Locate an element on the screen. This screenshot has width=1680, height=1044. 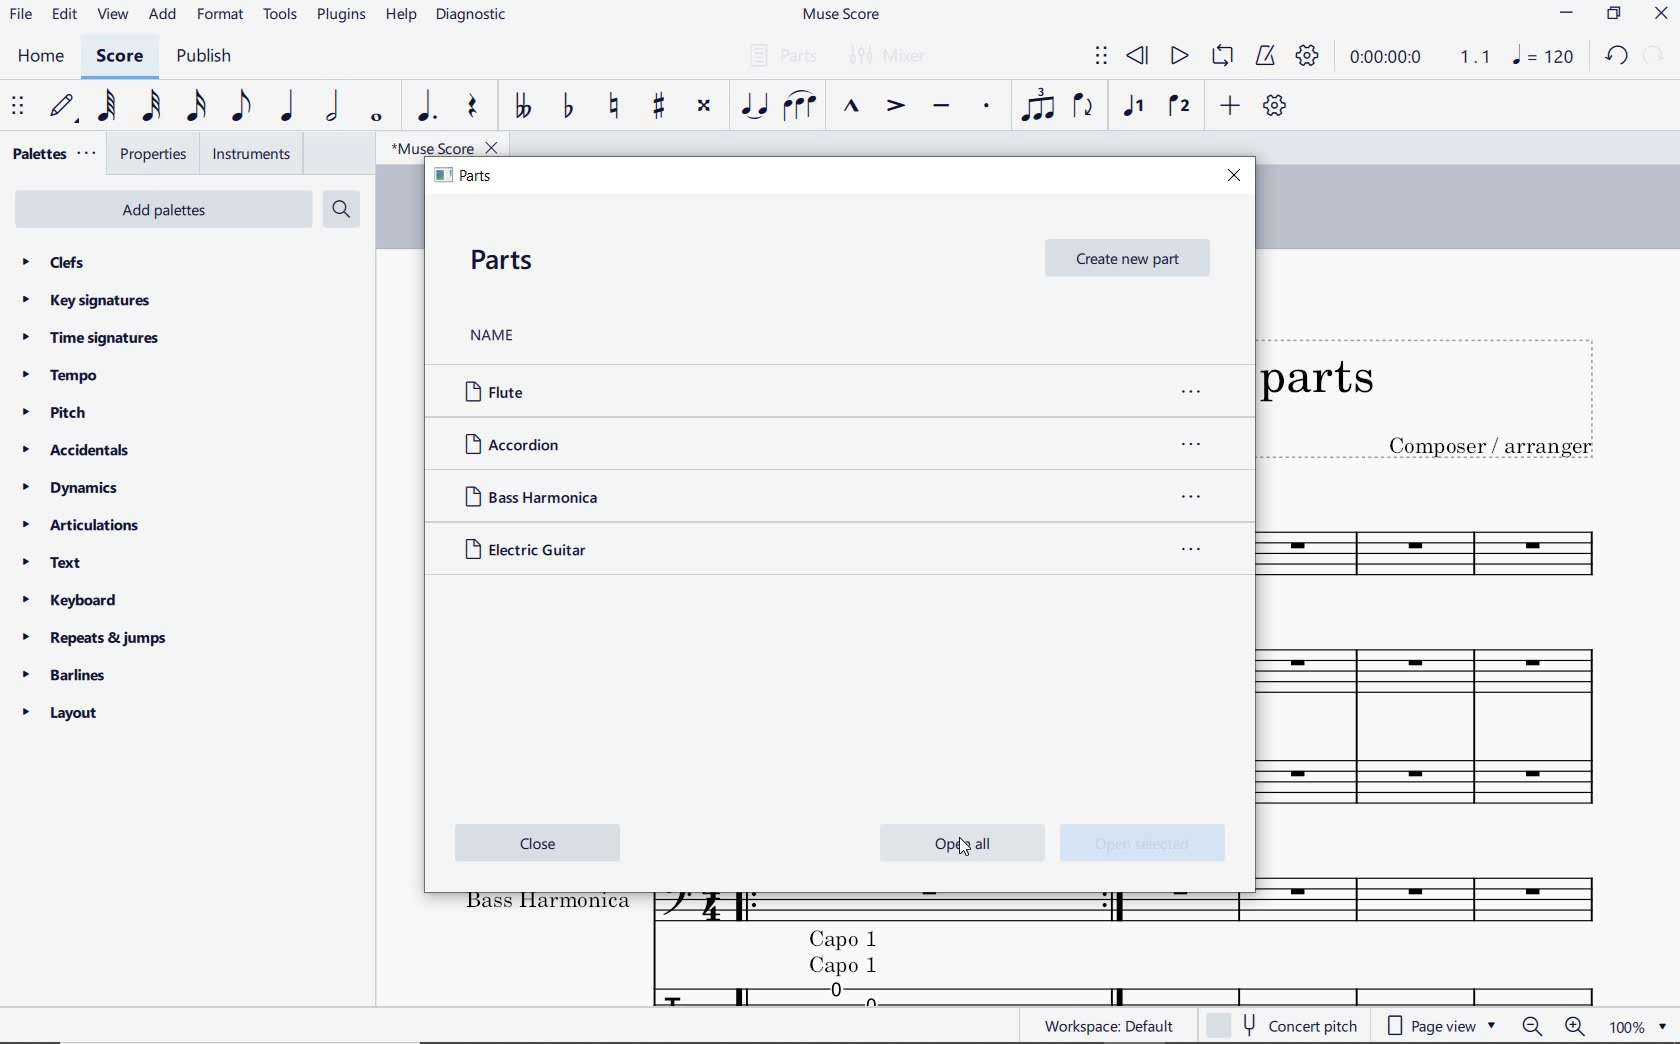
augmentation dot is located at coordinates (429, 106).